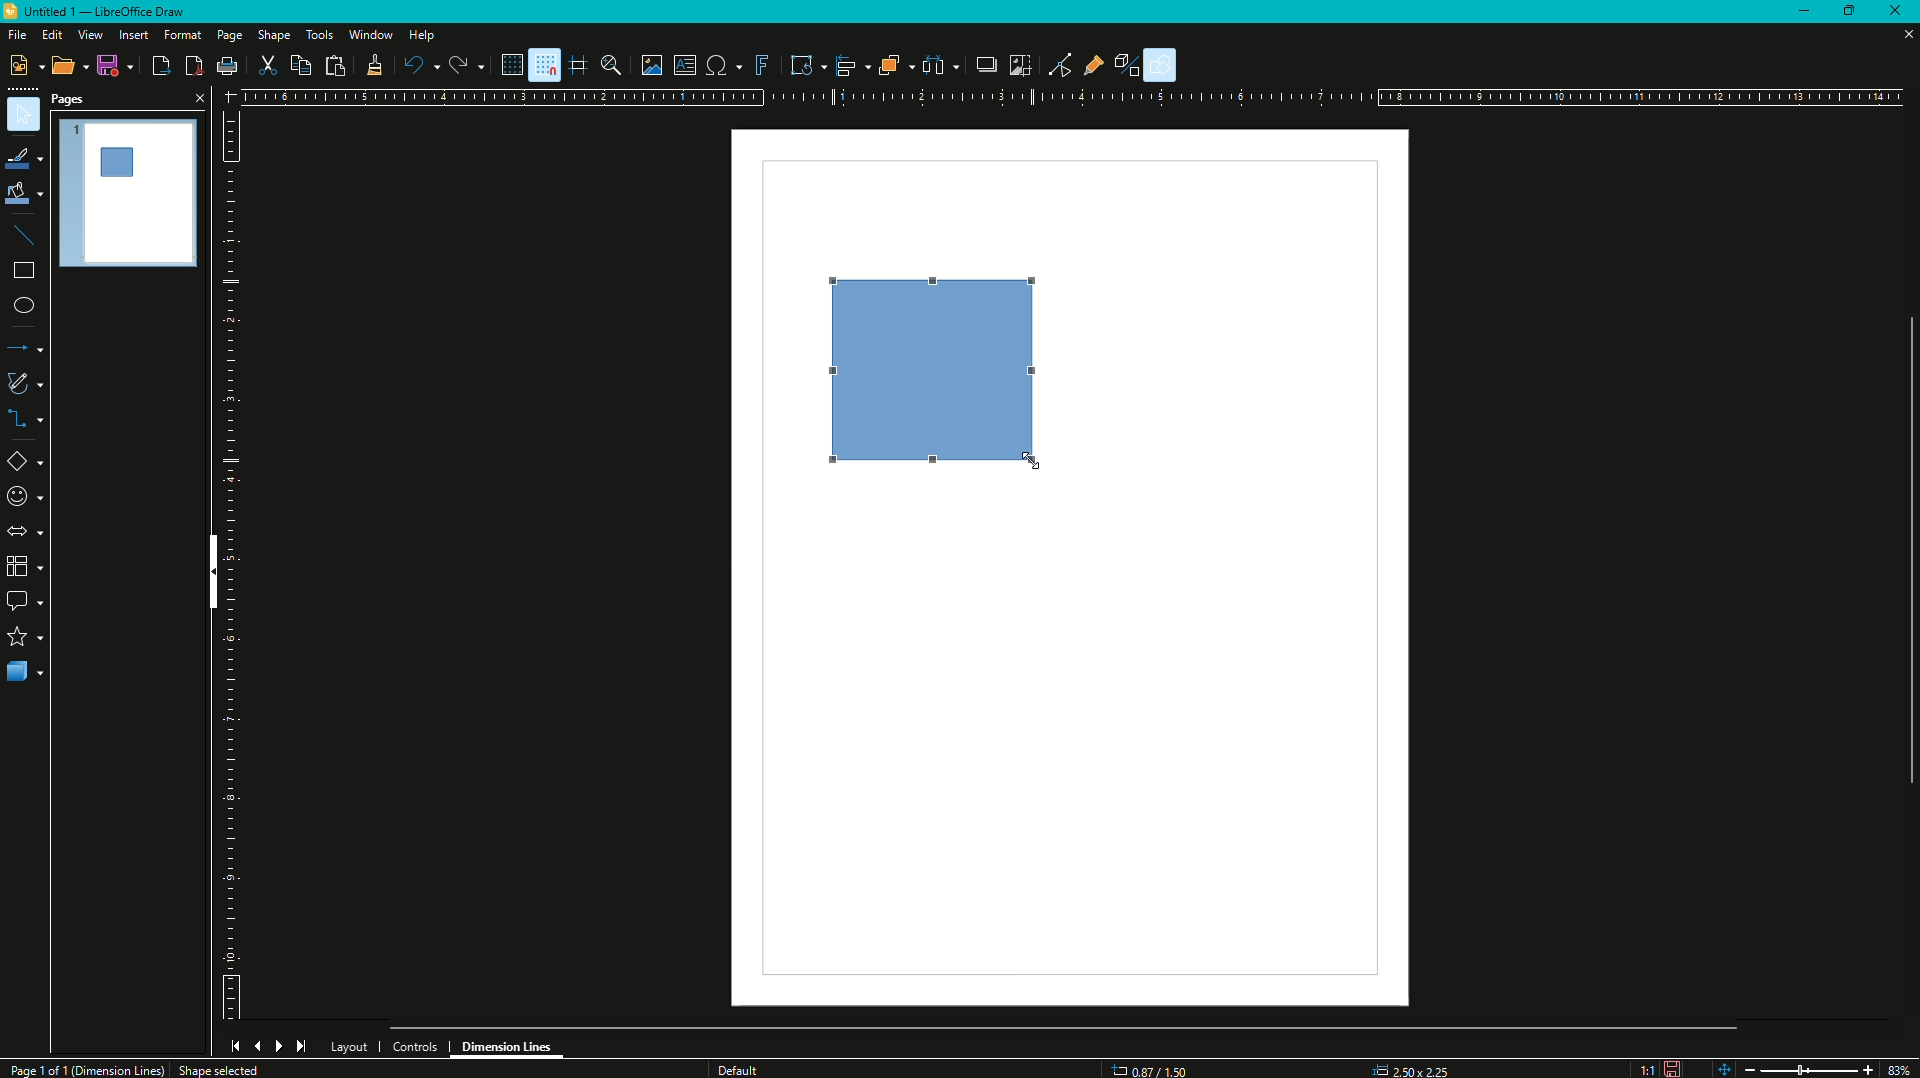  What do you see at coordinates (25, 674) in the screenshot?
I see `3D Objects` at bounding box center [25, 674].